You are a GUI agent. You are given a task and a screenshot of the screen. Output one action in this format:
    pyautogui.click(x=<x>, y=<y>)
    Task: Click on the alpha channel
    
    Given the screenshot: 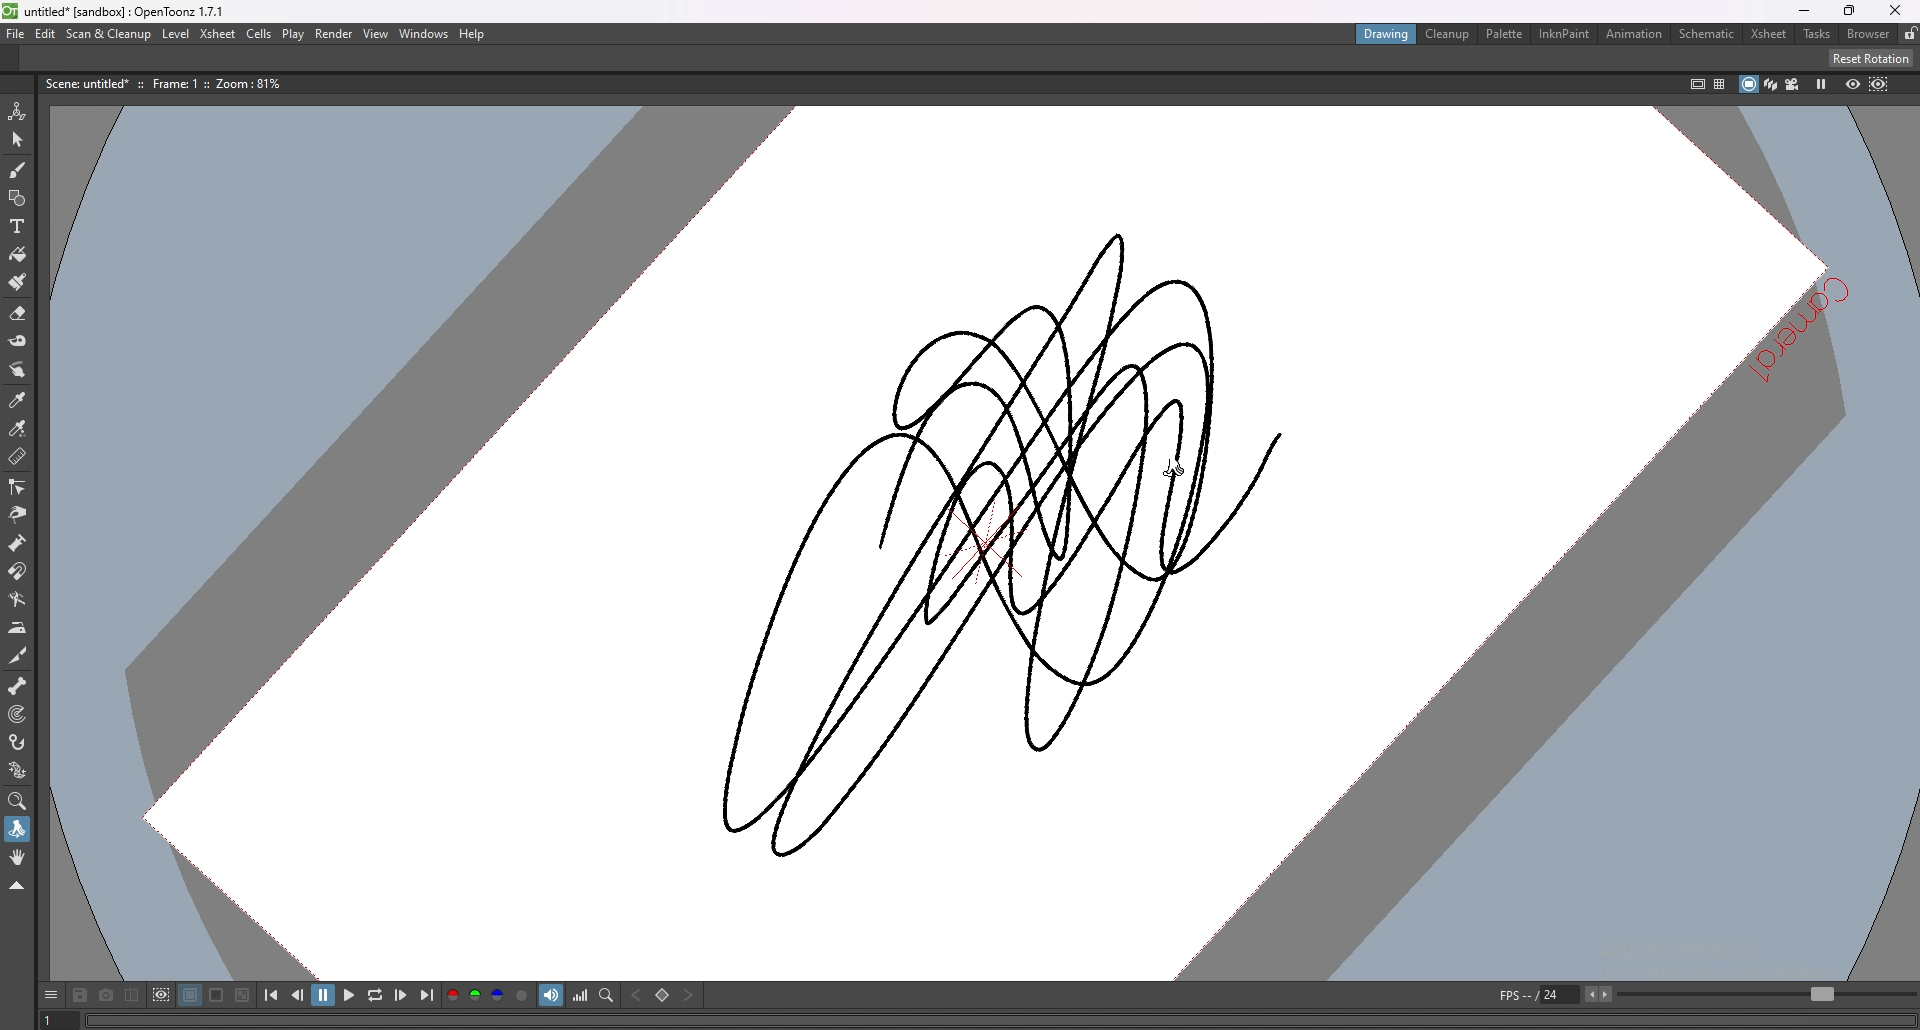 What is the action you would take?
    pyautogui.click(x=522, y=996)
    